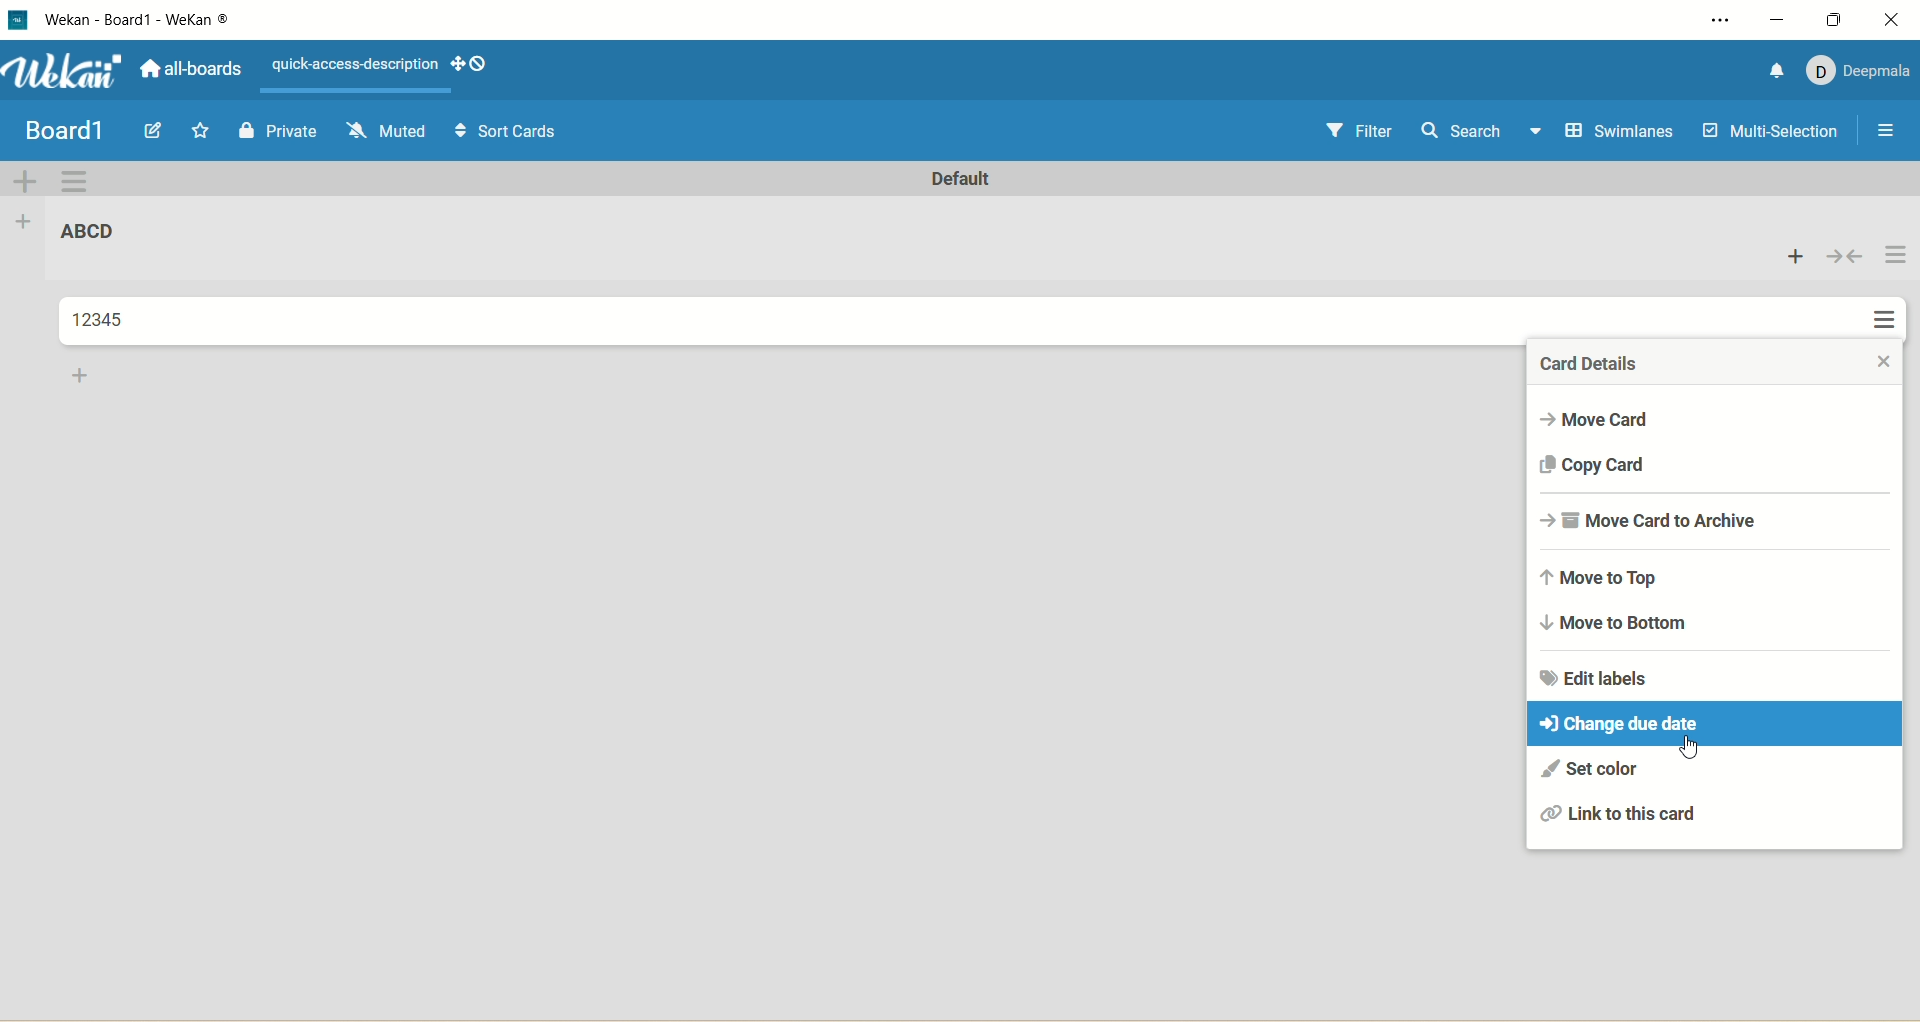  What do you see at coordinates (1718, 725) in the screenshot?
I see `change due date` at bounding box center [1718, 725].